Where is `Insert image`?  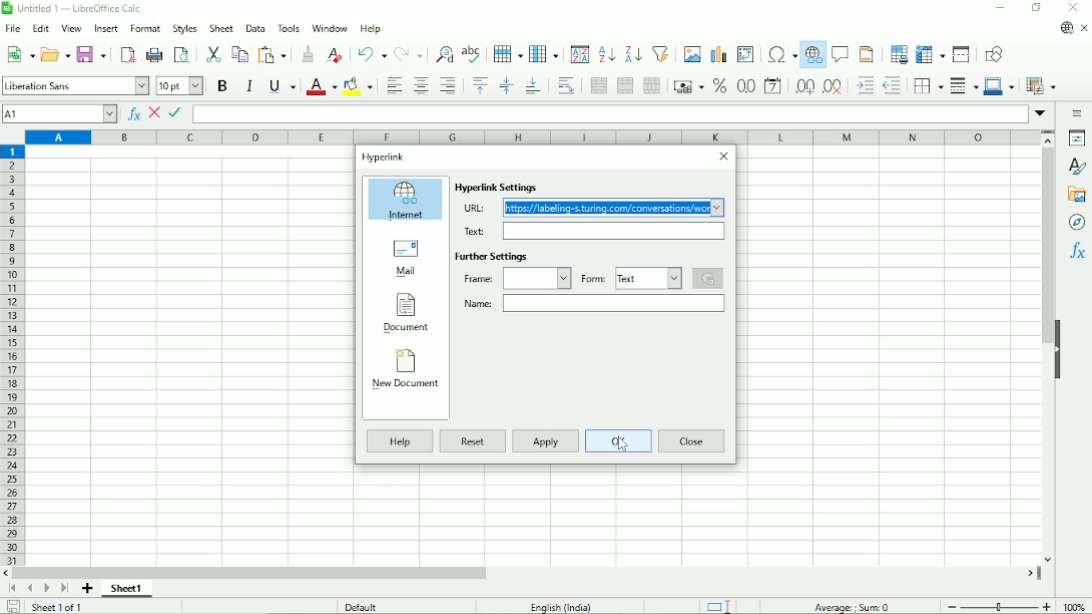 Insert image is located at coordinates (692, 54).